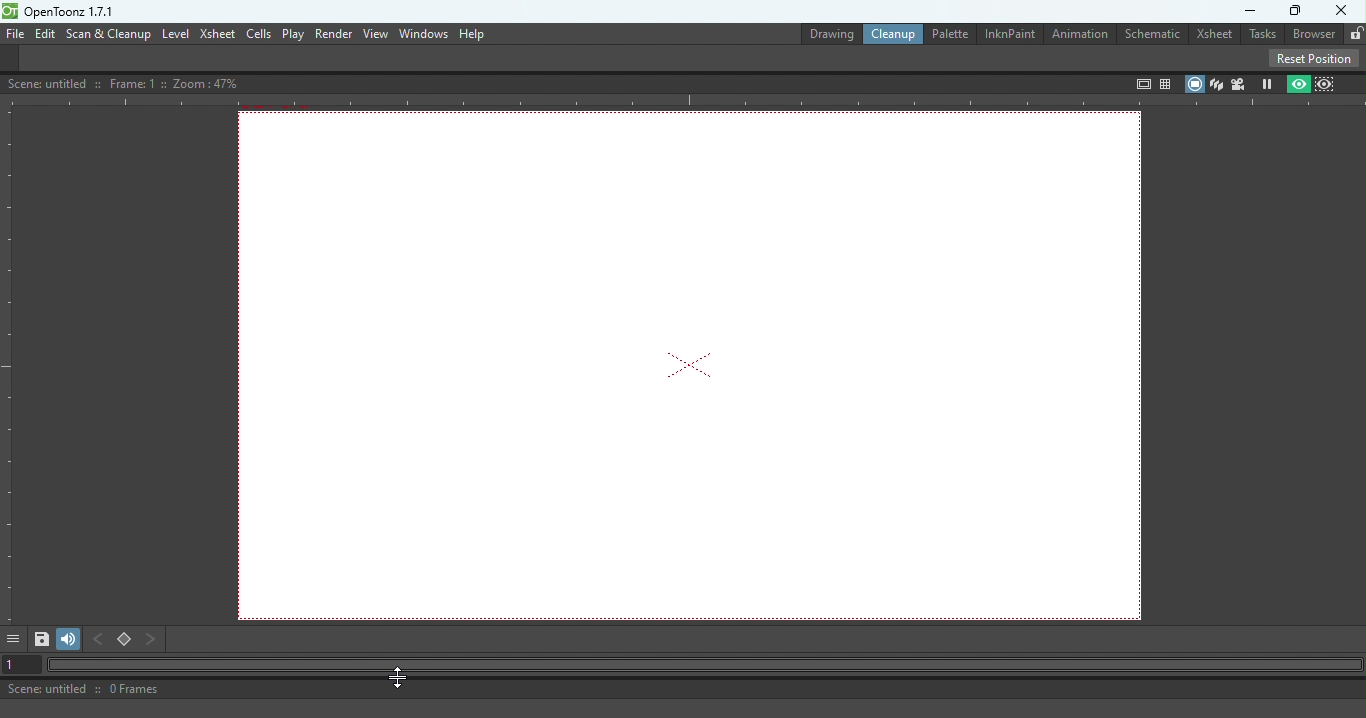 The height and width of the screenshot is (718, 1366). Describe the element at coordinates (1082, 35) in the screenshot. I see `Animation` at that location.